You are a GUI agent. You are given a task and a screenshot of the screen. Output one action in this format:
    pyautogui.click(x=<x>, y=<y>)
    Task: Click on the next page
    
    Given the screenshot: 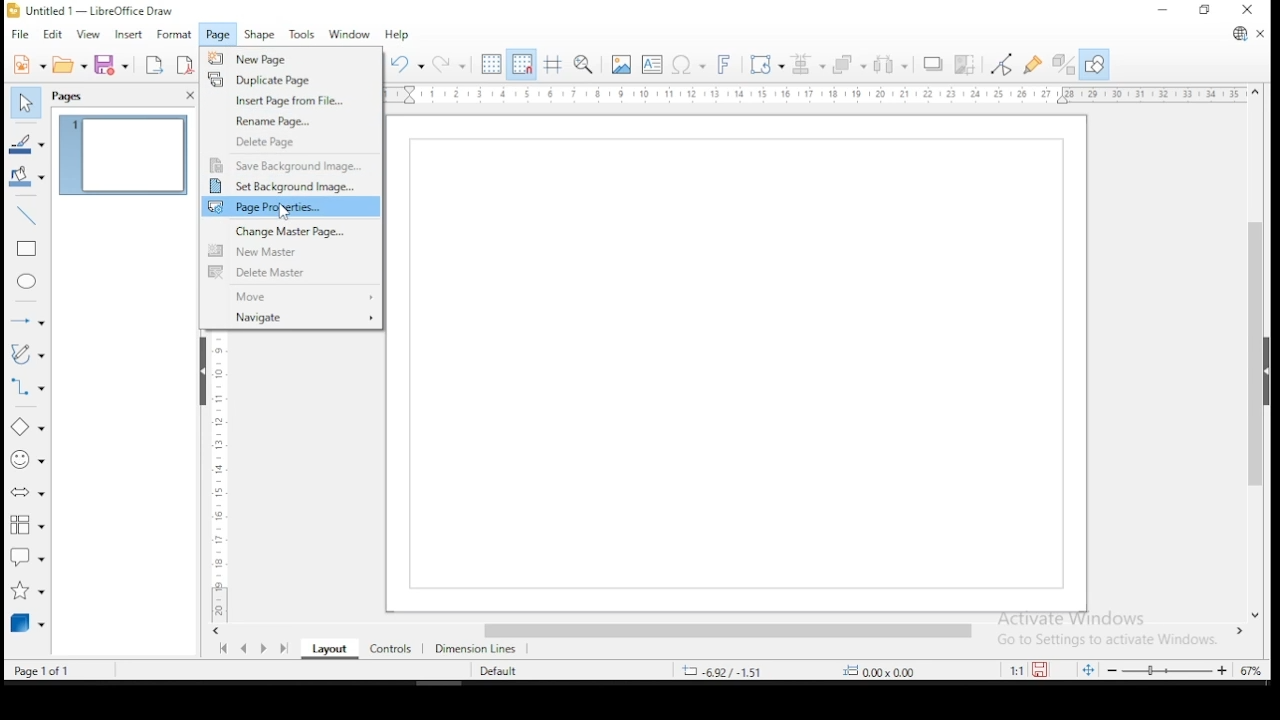 What is the action you would take?
    pyautogui.click(x=264, y=650)
    